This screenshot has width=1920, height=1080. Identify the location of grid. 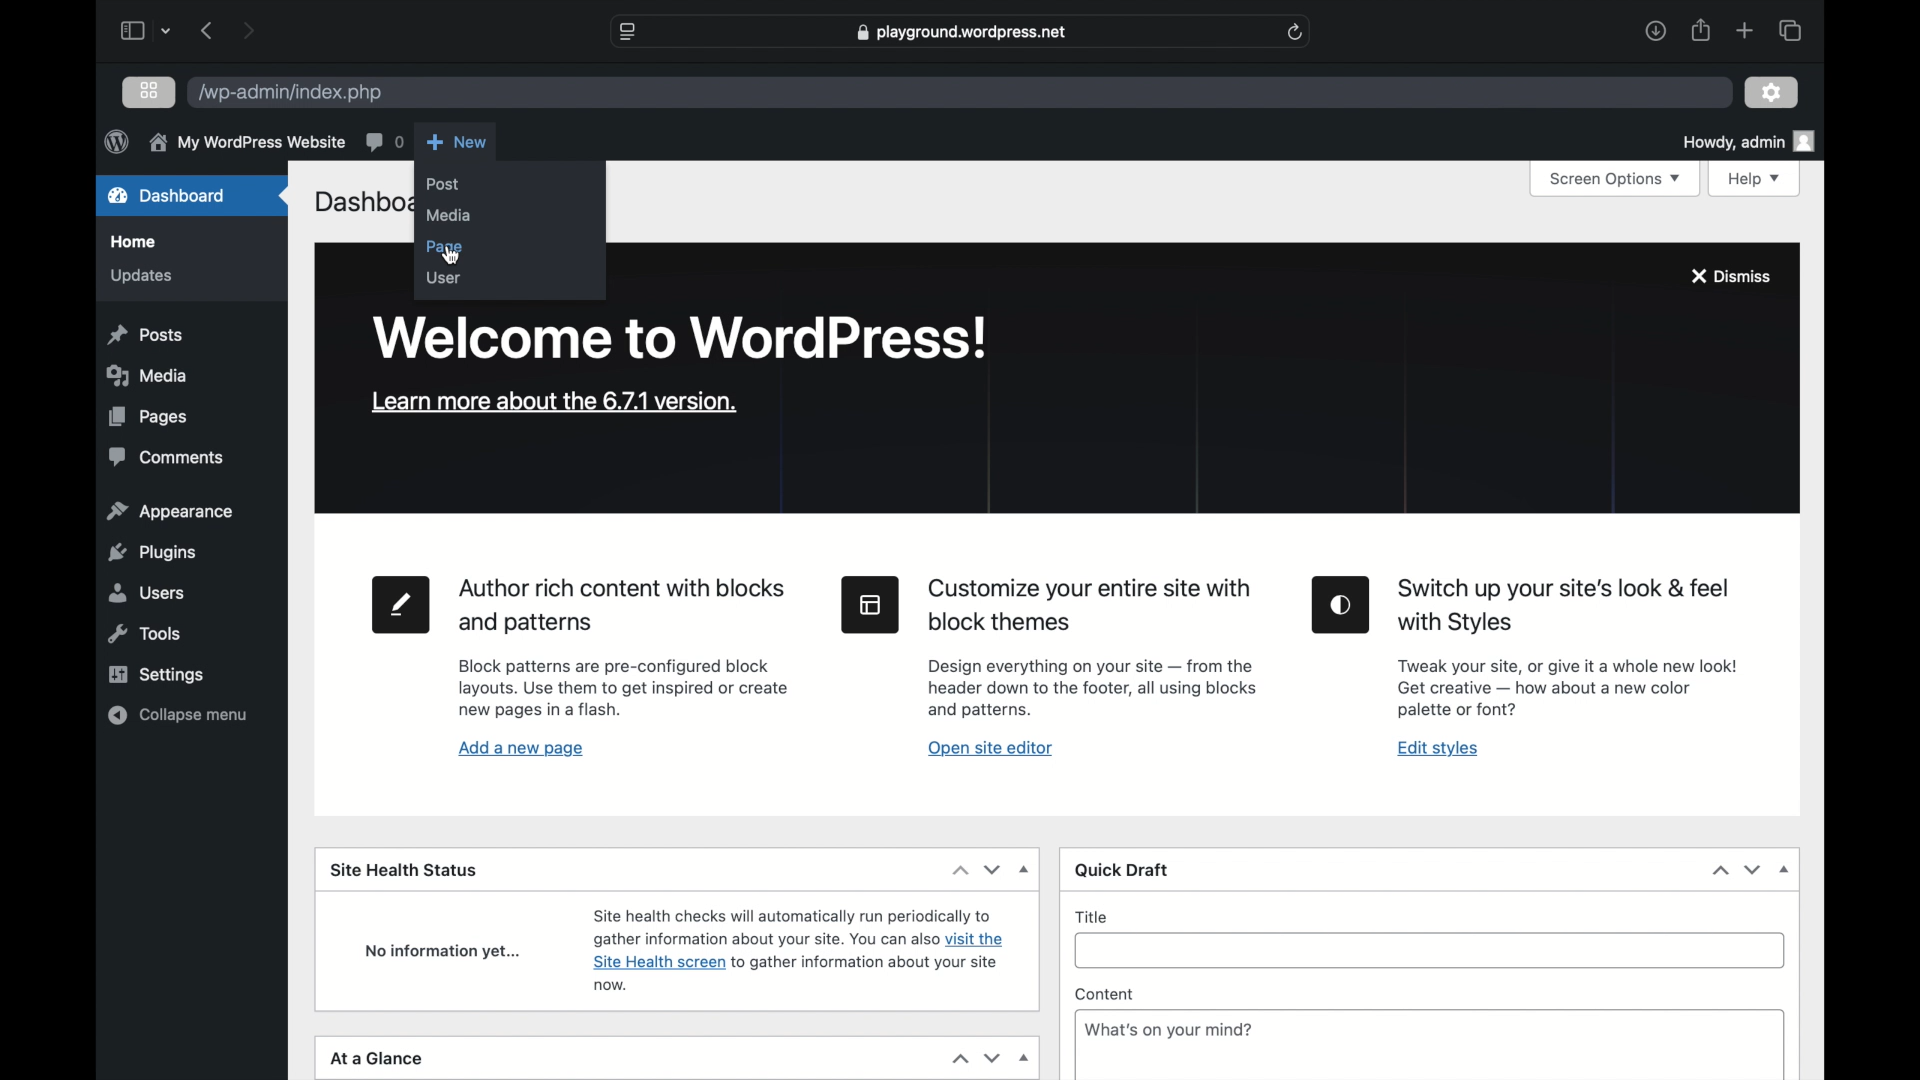
(149, 90).